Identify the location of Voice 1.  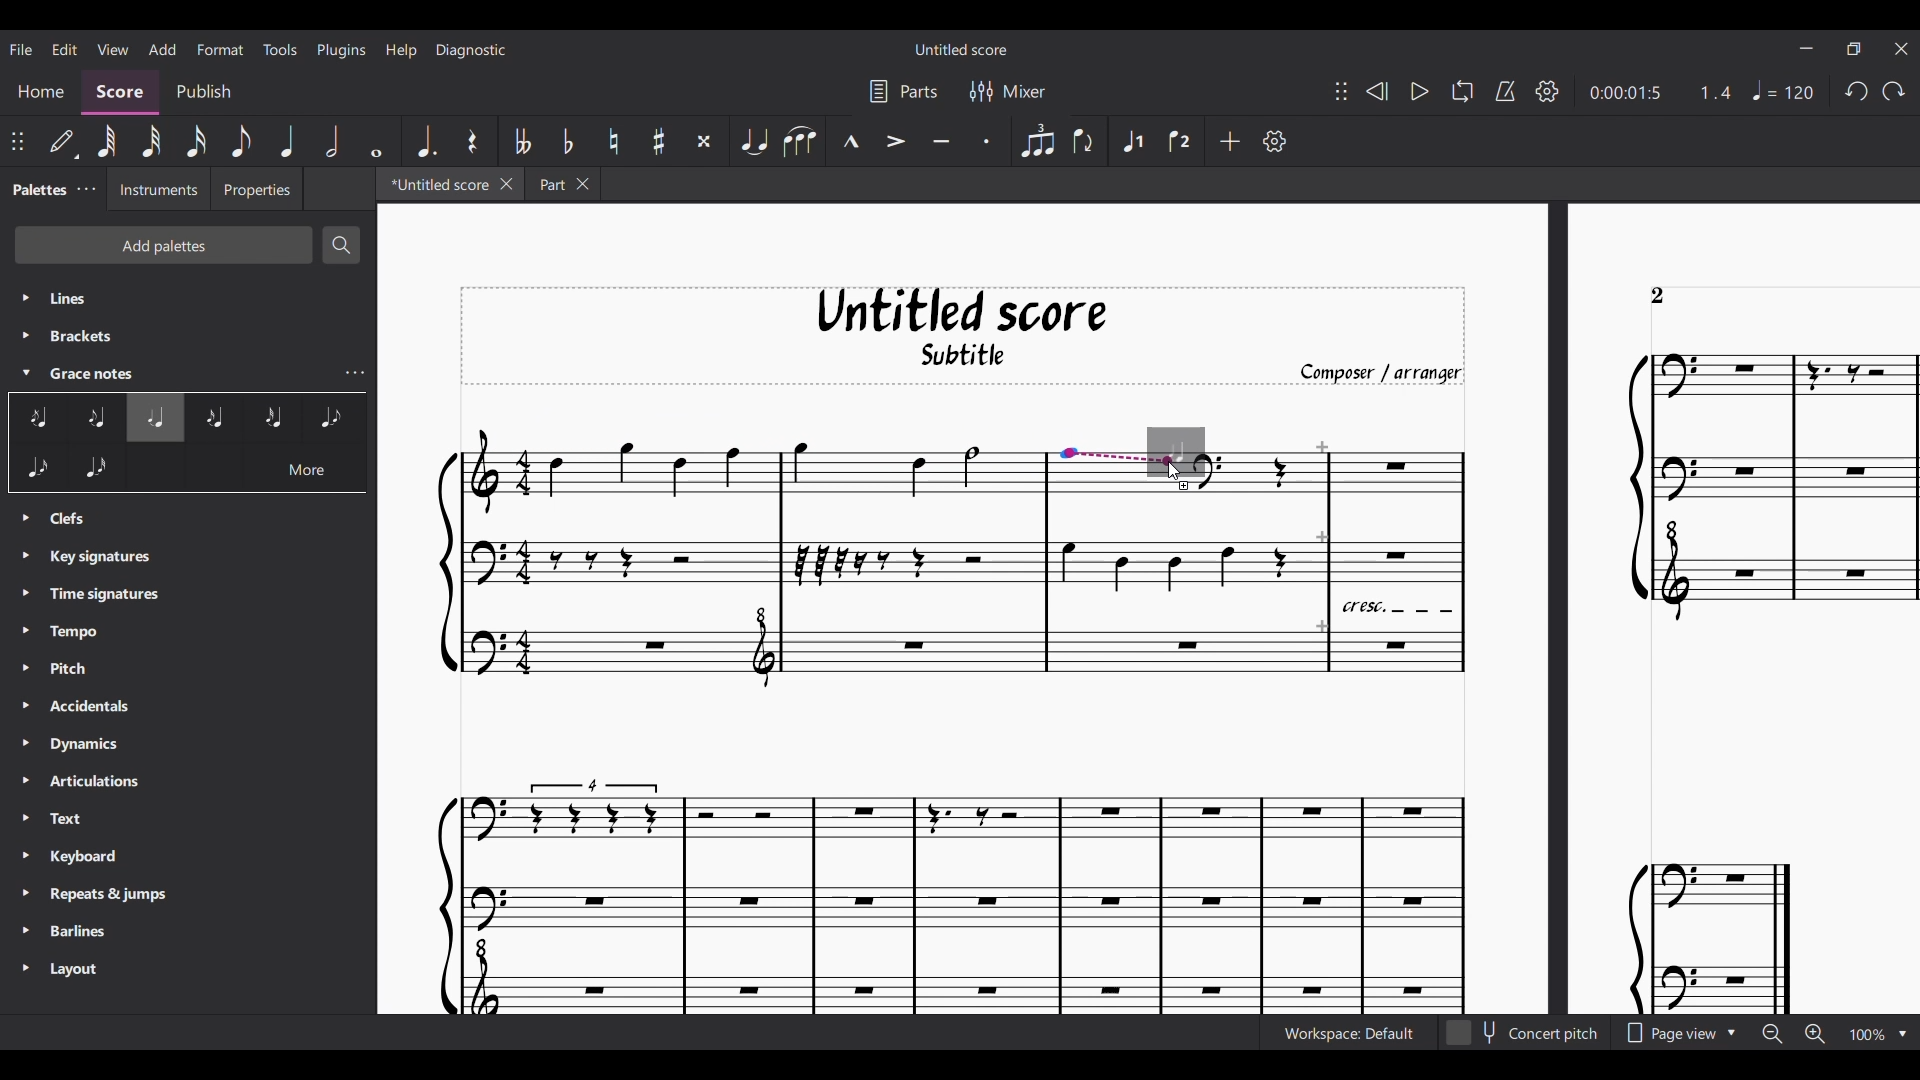
(1131, 141).